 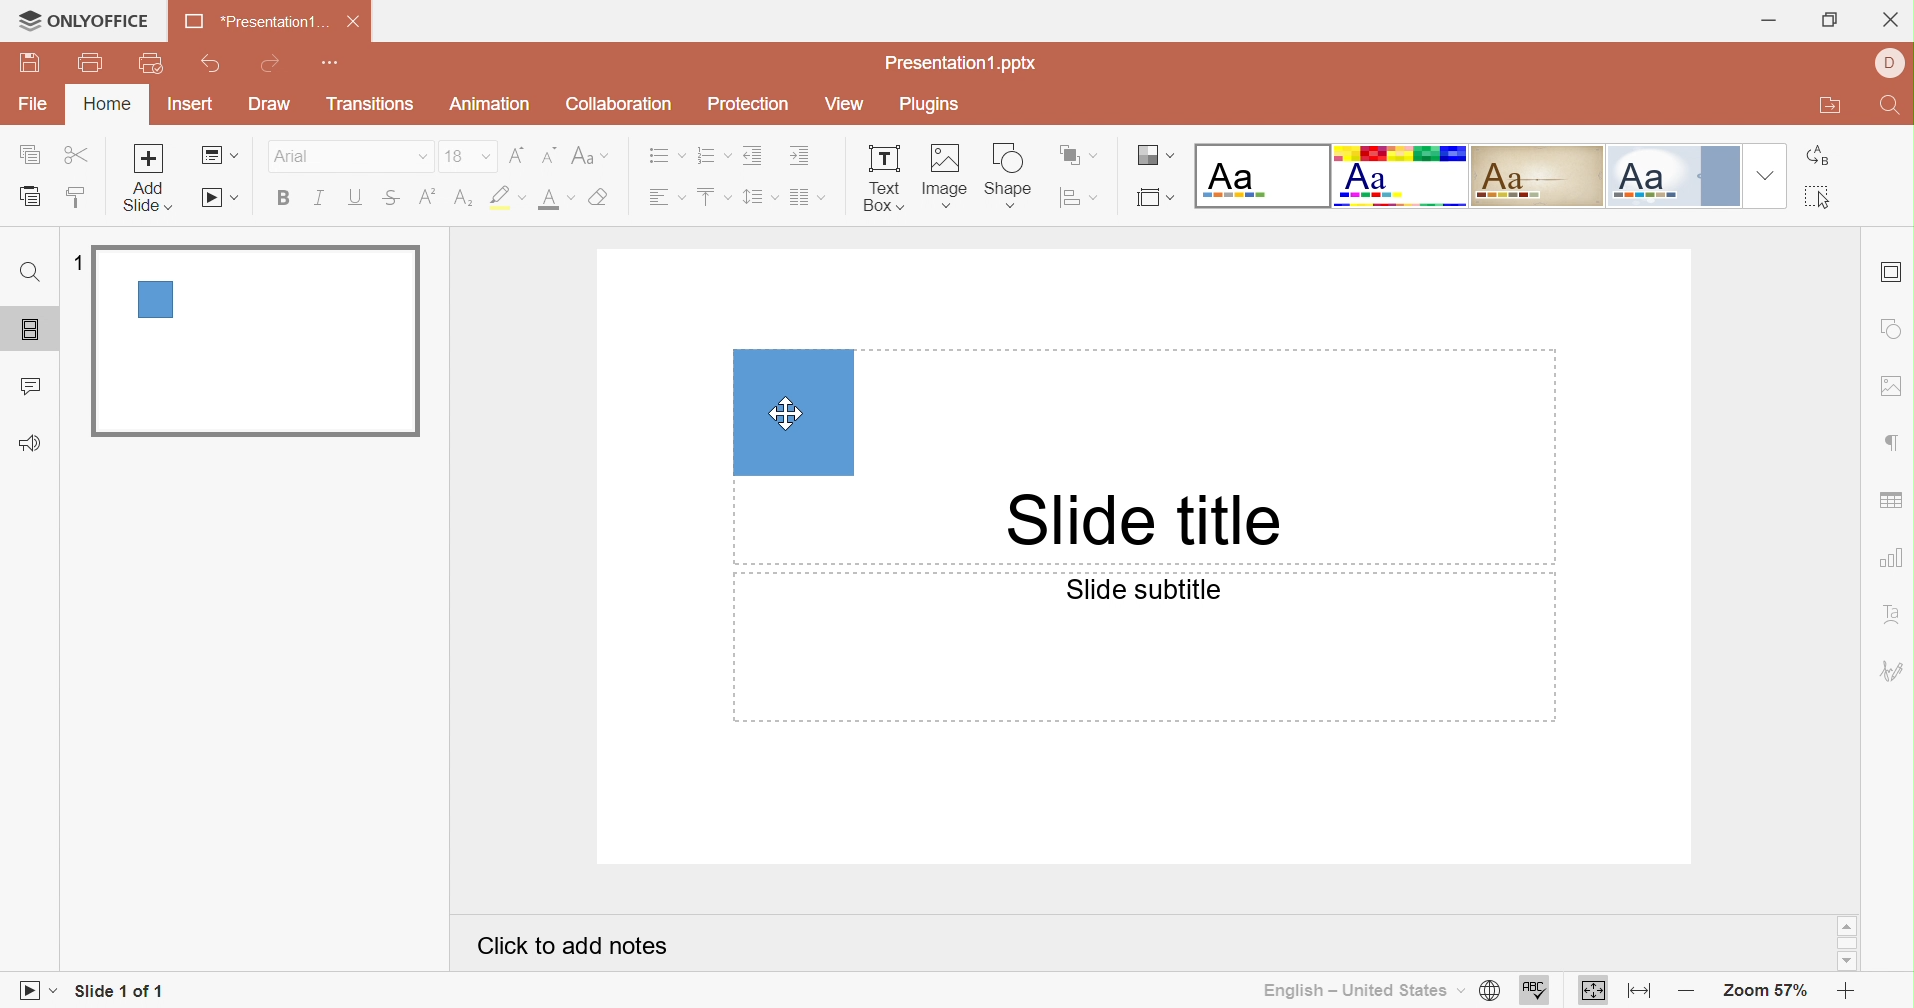 What do you see at coordinates (29, 156) in the screenshot?
I see `Copy` at bounding box center [29, 156].